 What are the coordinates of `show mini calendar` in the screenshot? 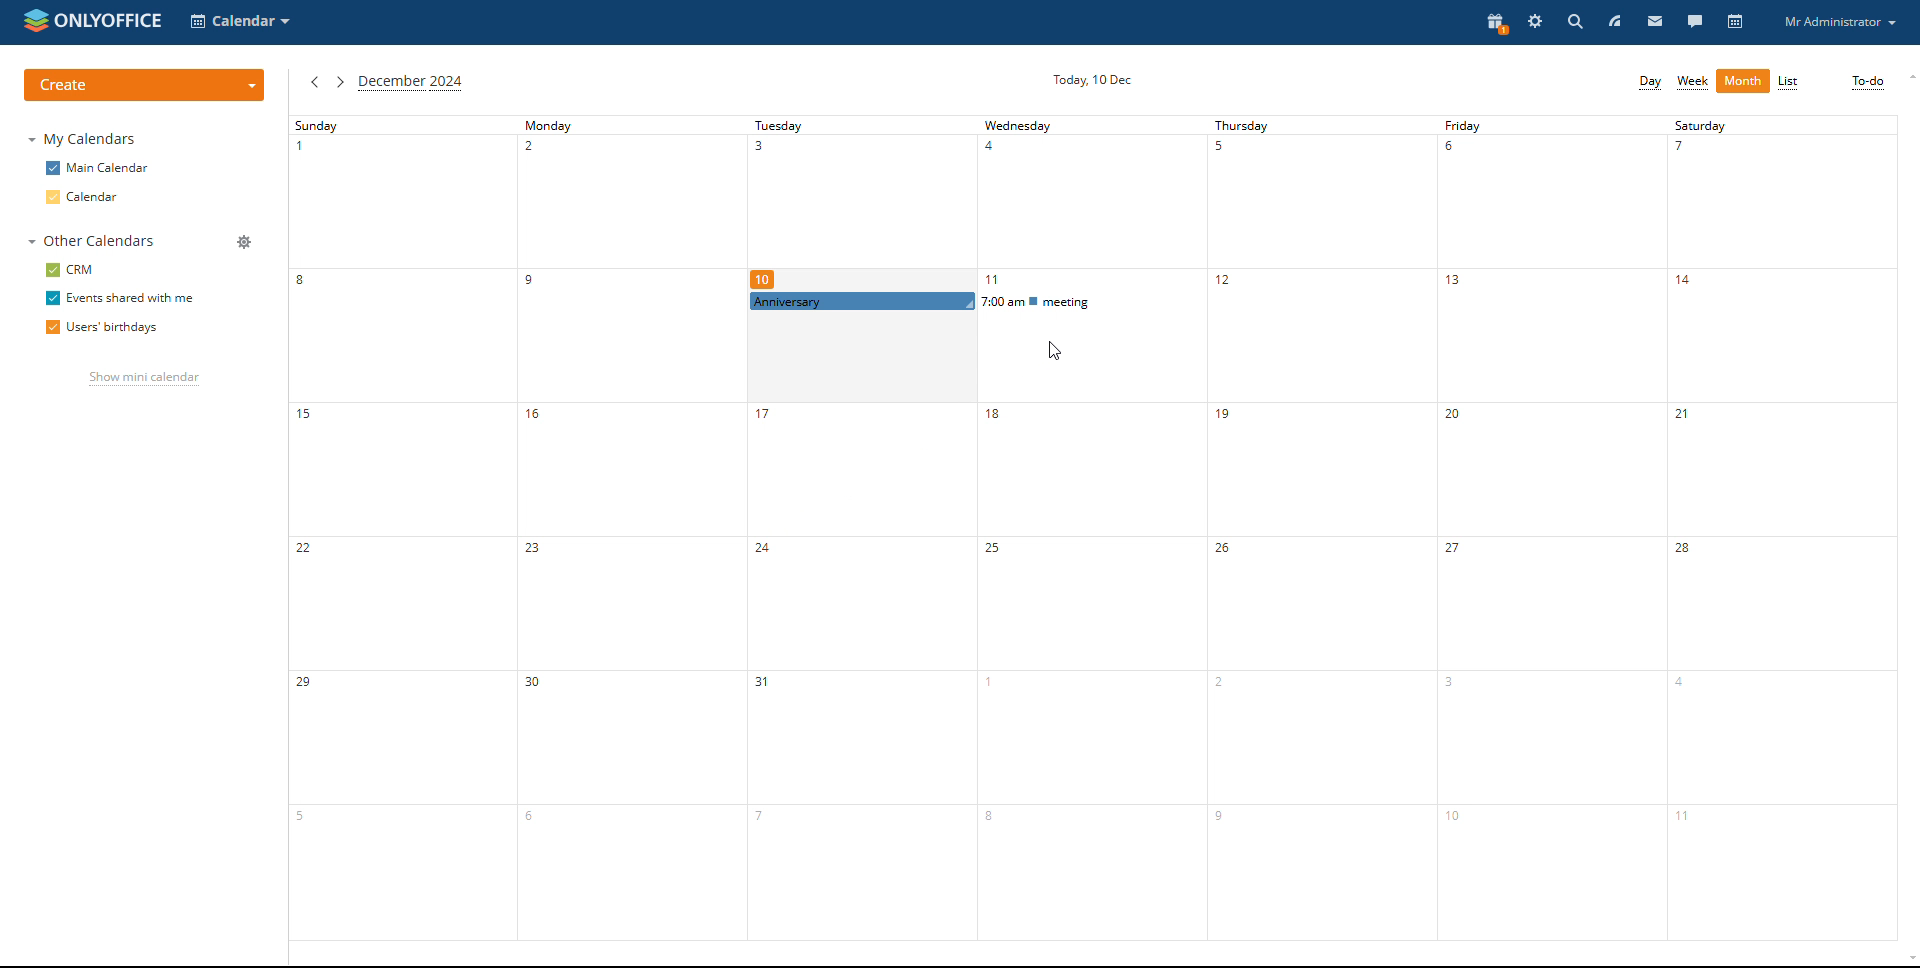 It's located at (143, 380).